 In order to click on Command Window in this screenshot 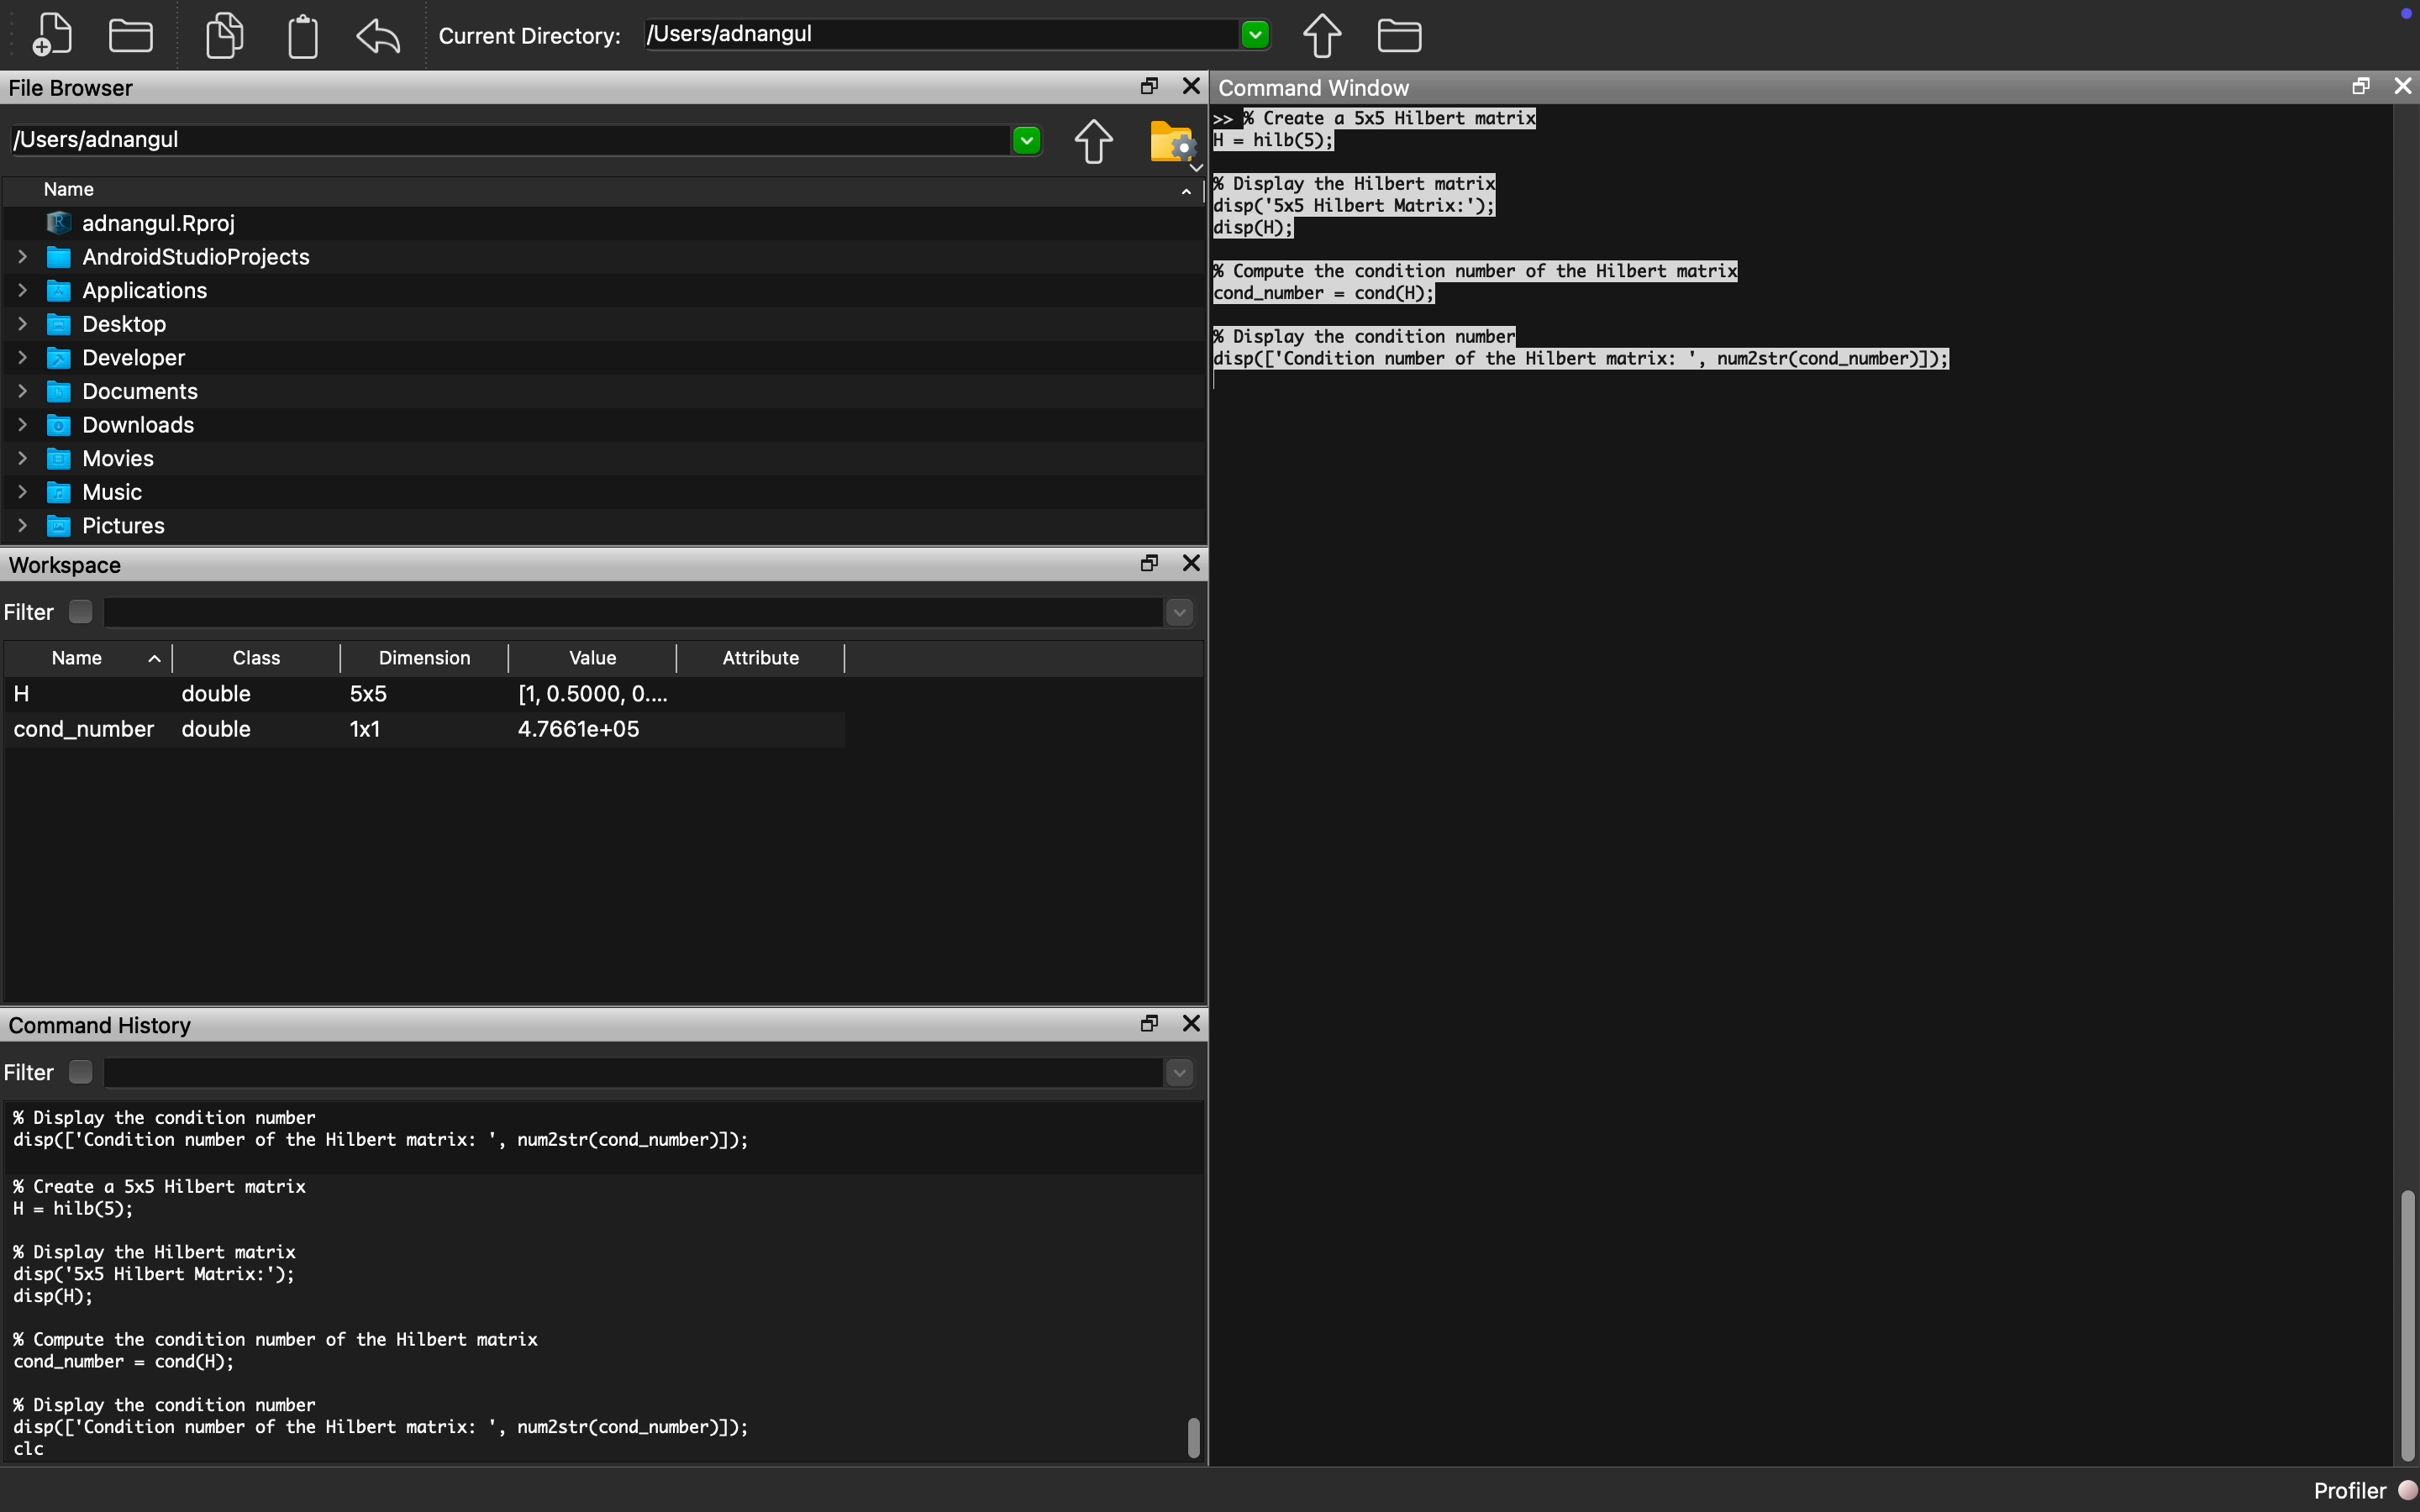, I will do `click(1320, 89)`.